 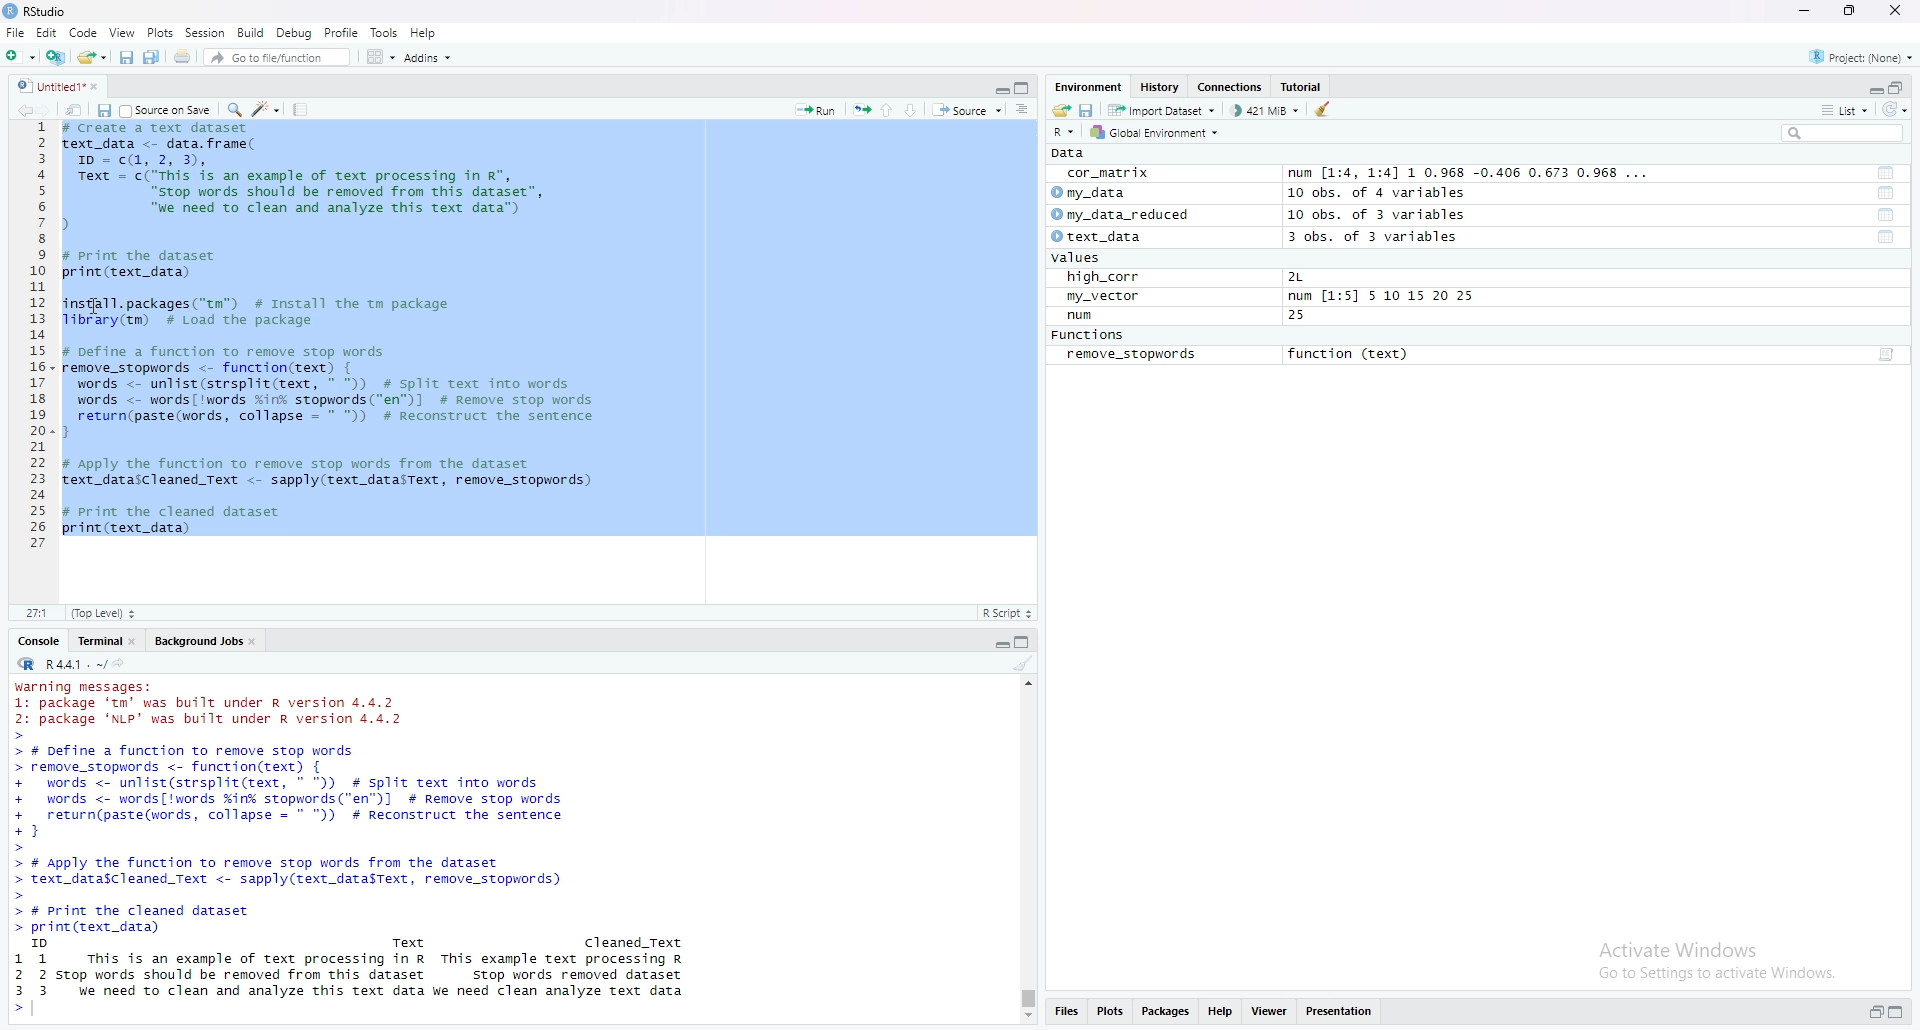 I want to click on go to file/function, so click(x=279, y=59).